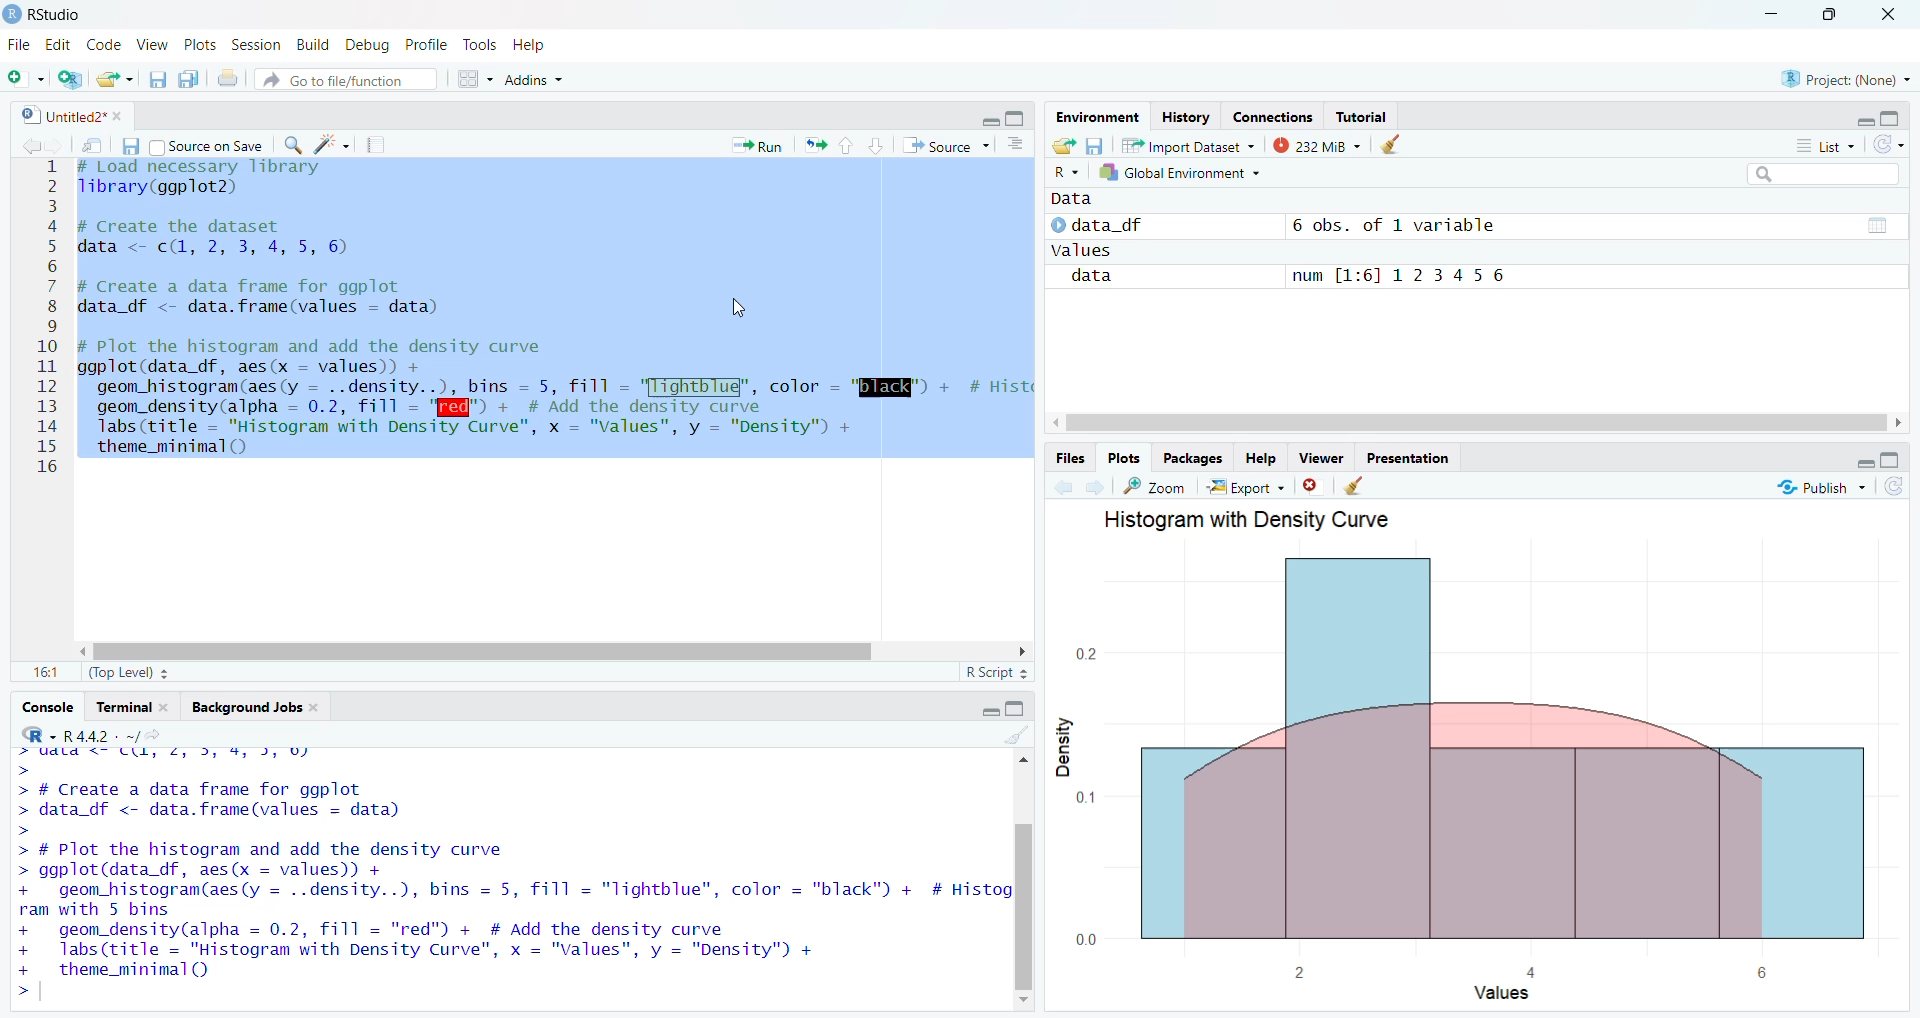 This screenshot has width=1920, height=1018. Describe the element at coordinates (479, 78) in the screenshot. I see `workspace panes` at that location.